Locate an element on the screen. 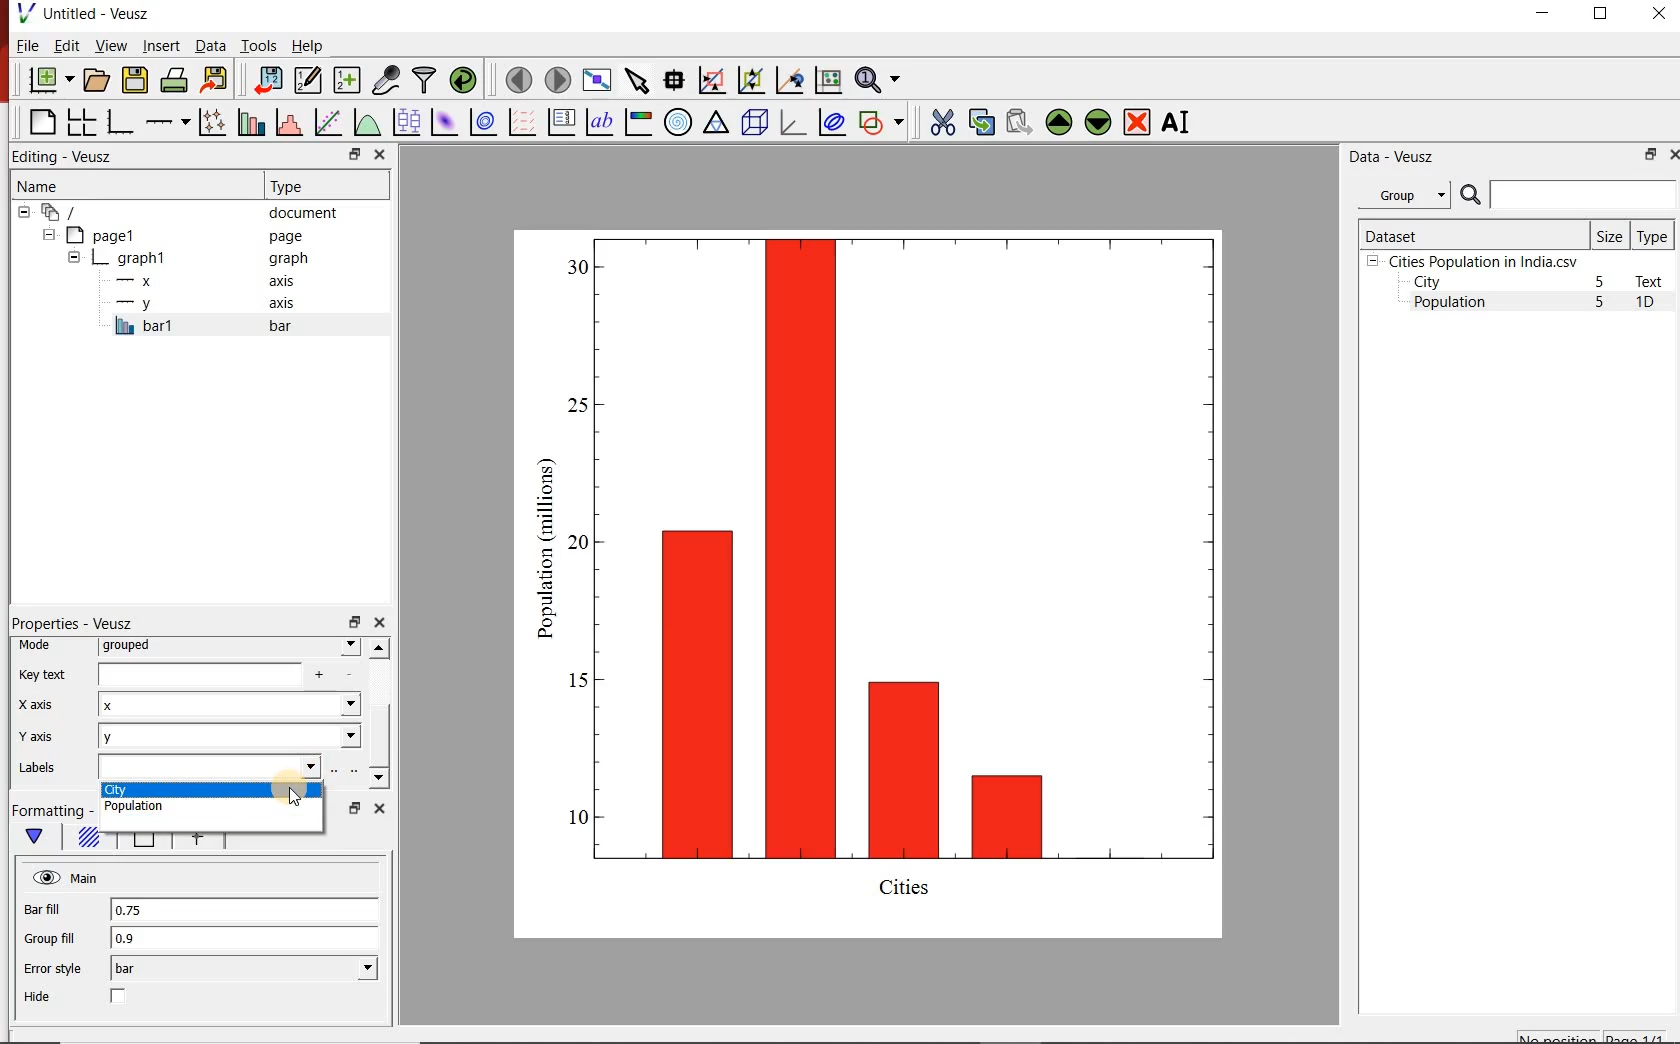 Image resolution: width=1680 pixels, height=1044 pixels. View is located at coordinates (107, 44).